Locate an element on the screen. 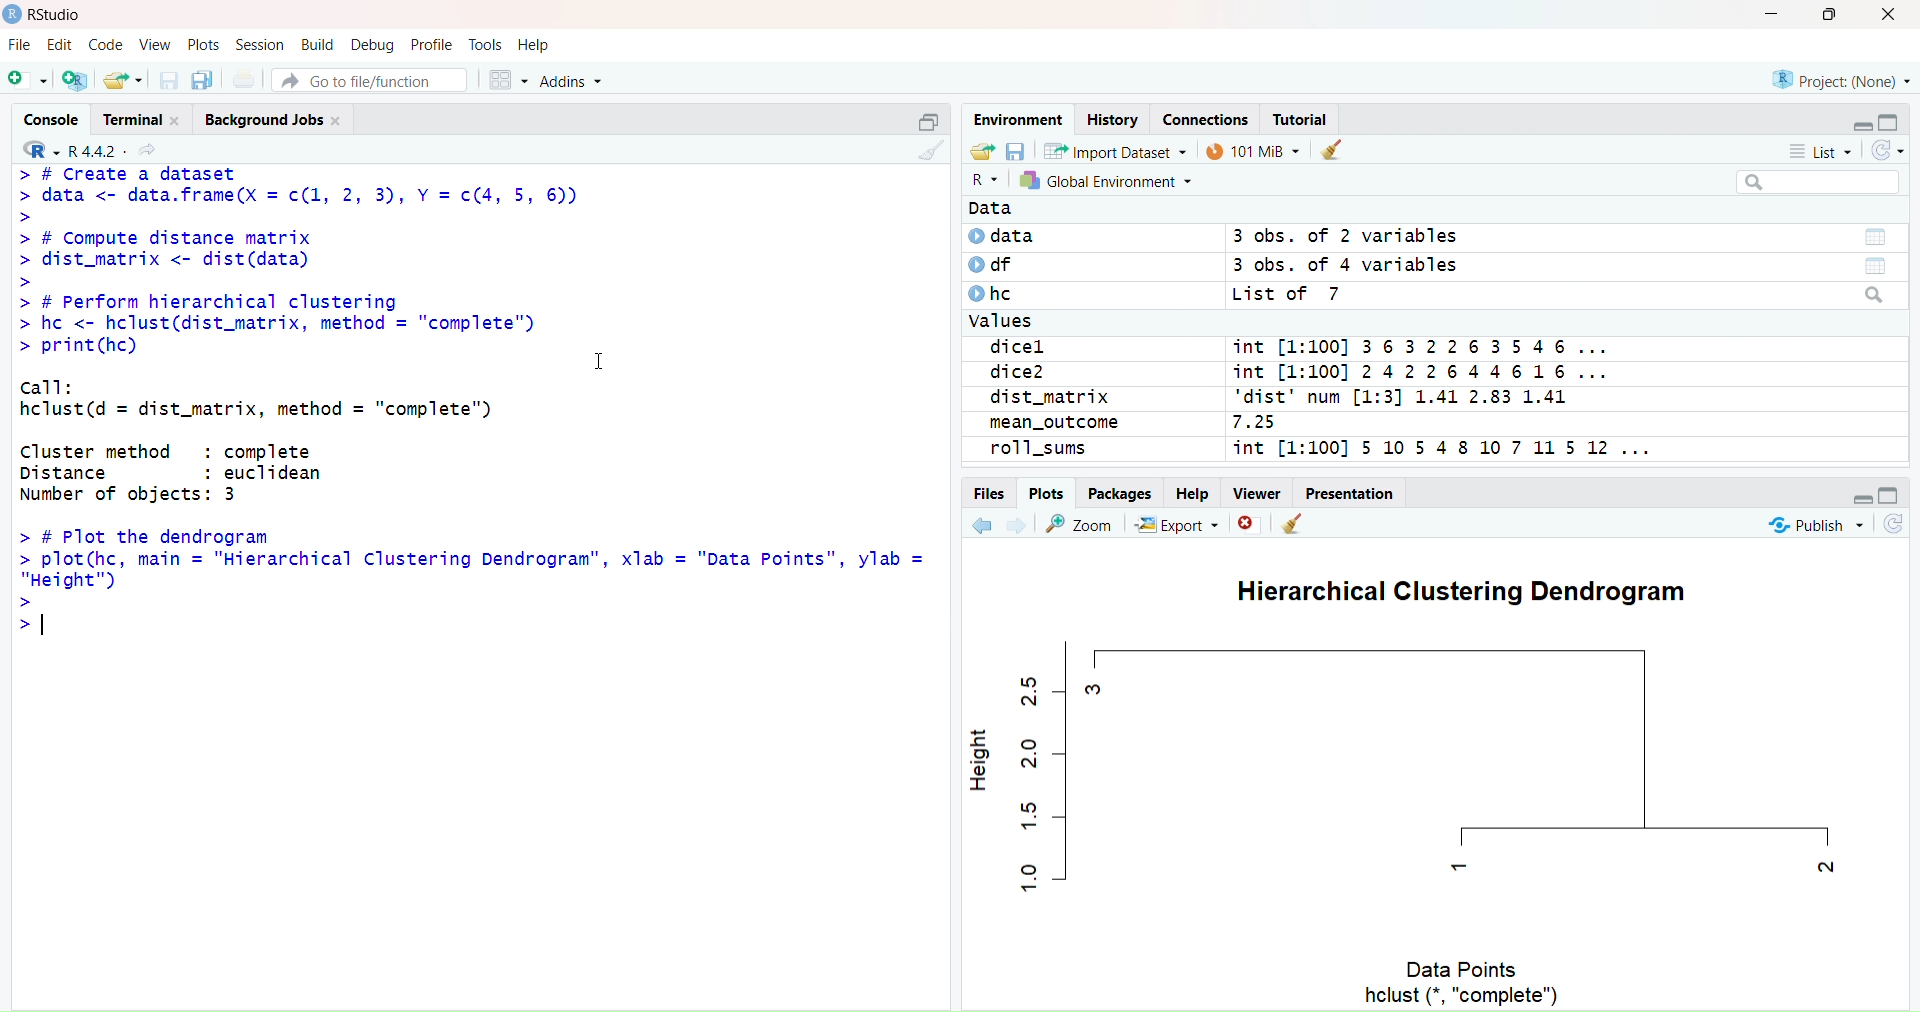 This screenshot has width=1920, height=1012. Project (Note) is located at coordinates (1842, 78).